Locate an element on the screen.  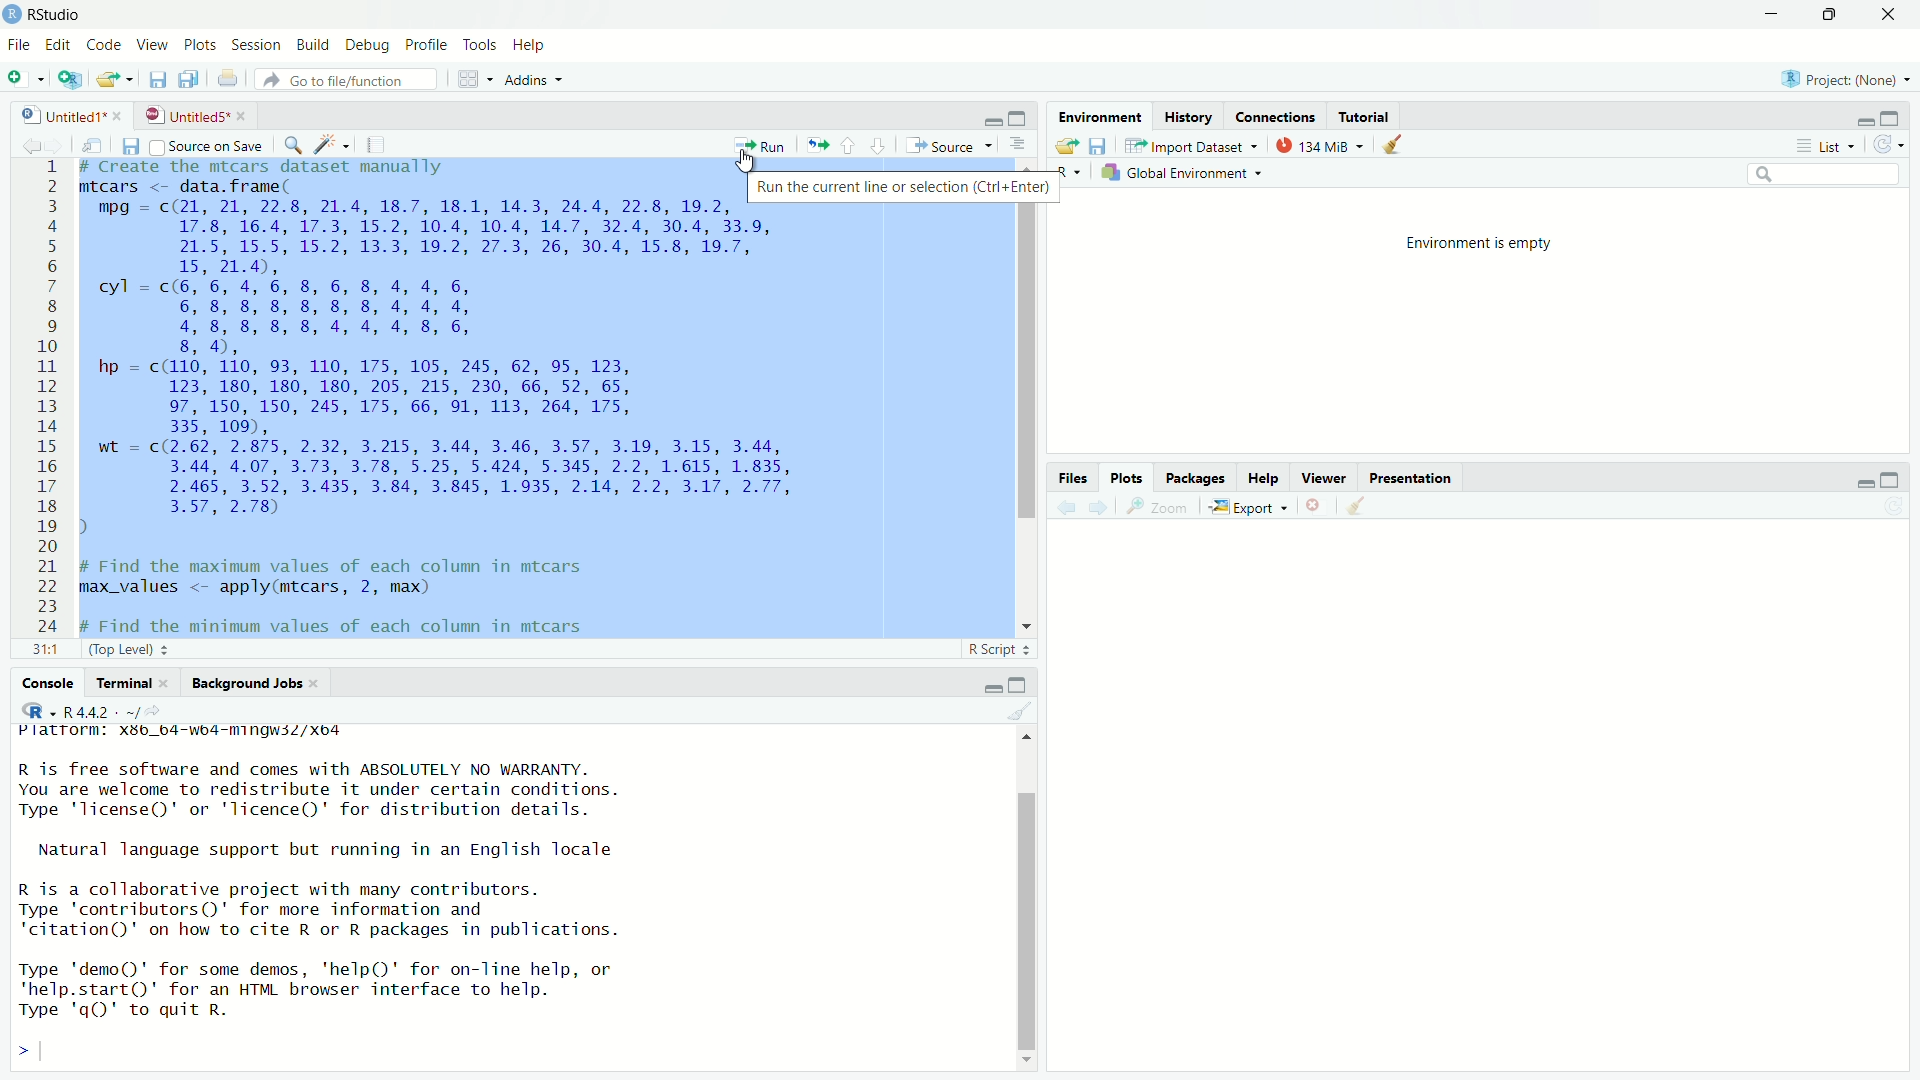
platrorm: x¥b_b4-wo4-mingw3Z/xo4

R is free software and comes with ABSOLUTELY NO WARRANTY.

You are welcome to redistribute it under certain conditions.

Type 'license()' or 'licence()' for distribution details.
Natural language support but running in an English locale

R is a collaborative project with many contributors.

Type 'contributors()' for more information and

'citation()' on how to cite R or R packages in publications.

Type 'demo()' for some demos, 'help()' for on-Tine help, or

'help.start()"' for an HTML browser interface to help.

Type 'qQ' to quit R.

> is located at coordinates (378, 894).